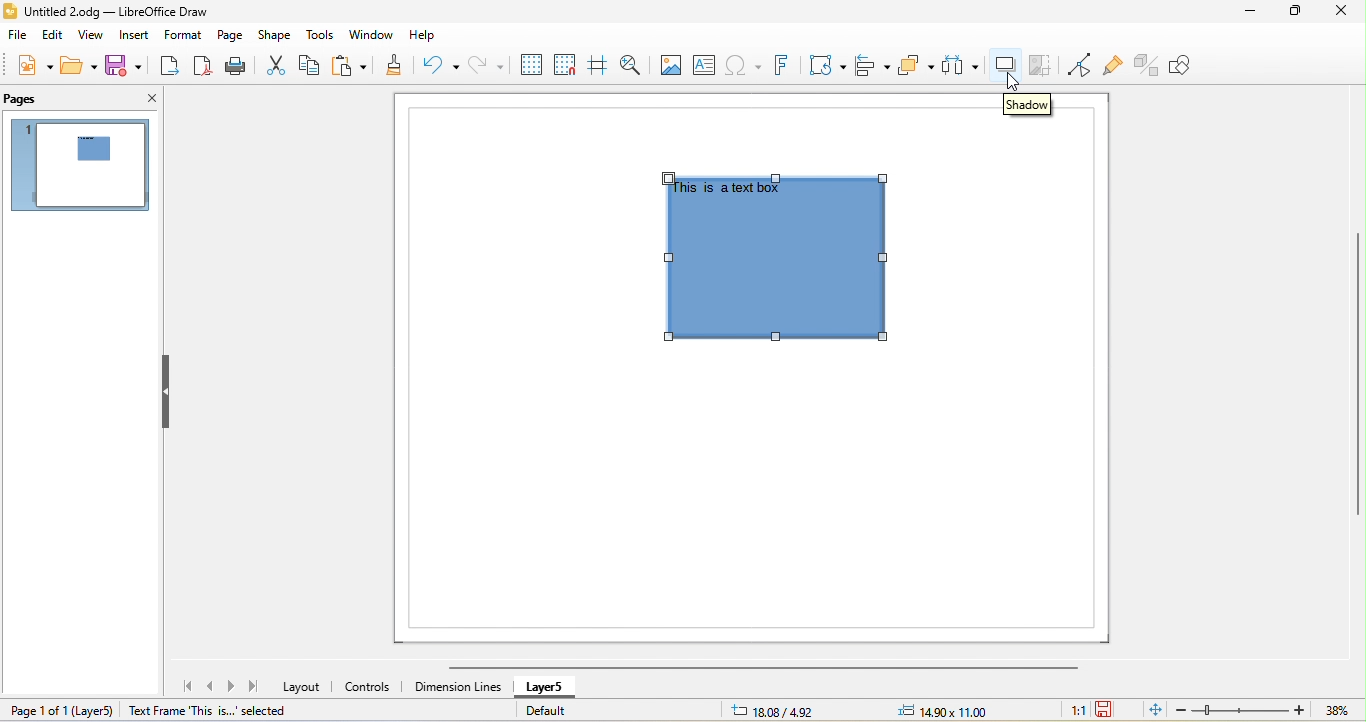  Describe the element at coordinates (190, 687) in the screenshot. I see `first page` at that location.